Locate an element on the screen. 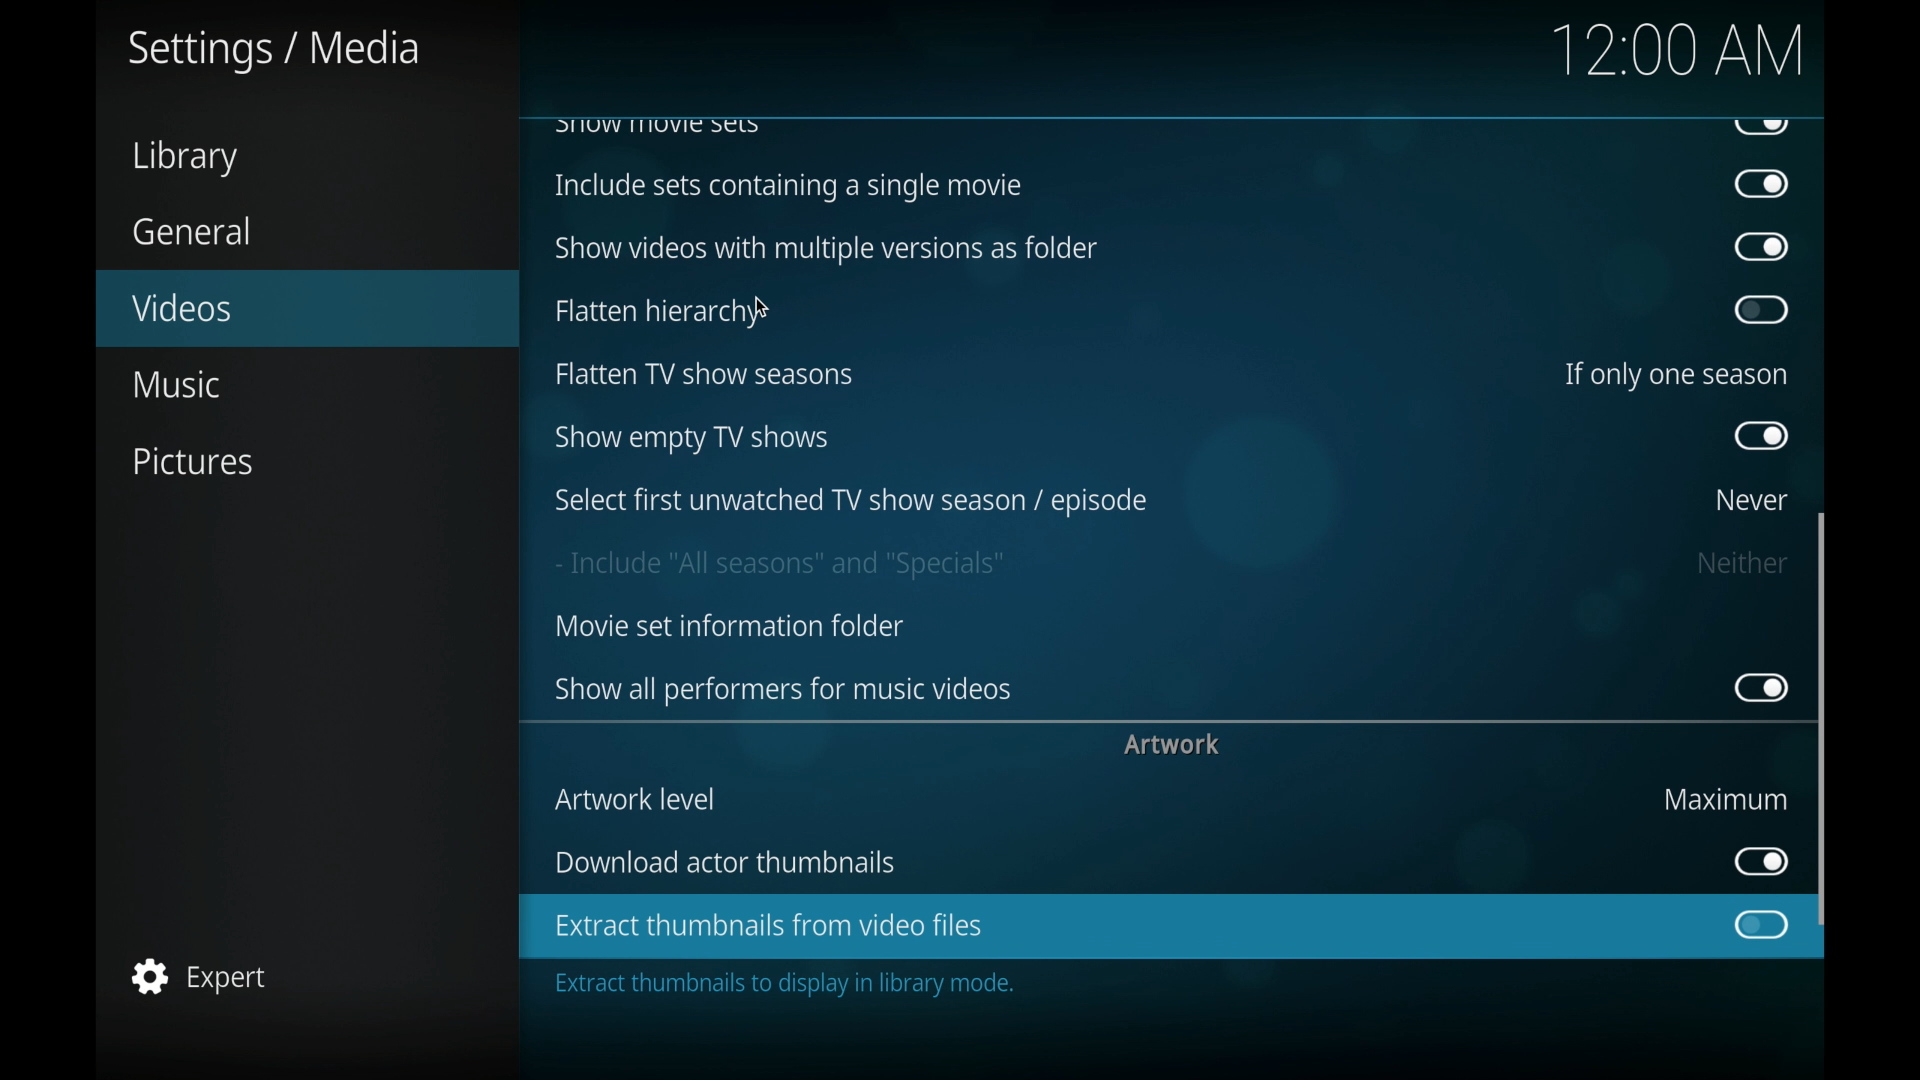 This screenshot has height=1080, width=1920. neither is located at coordinates (1744, 565).